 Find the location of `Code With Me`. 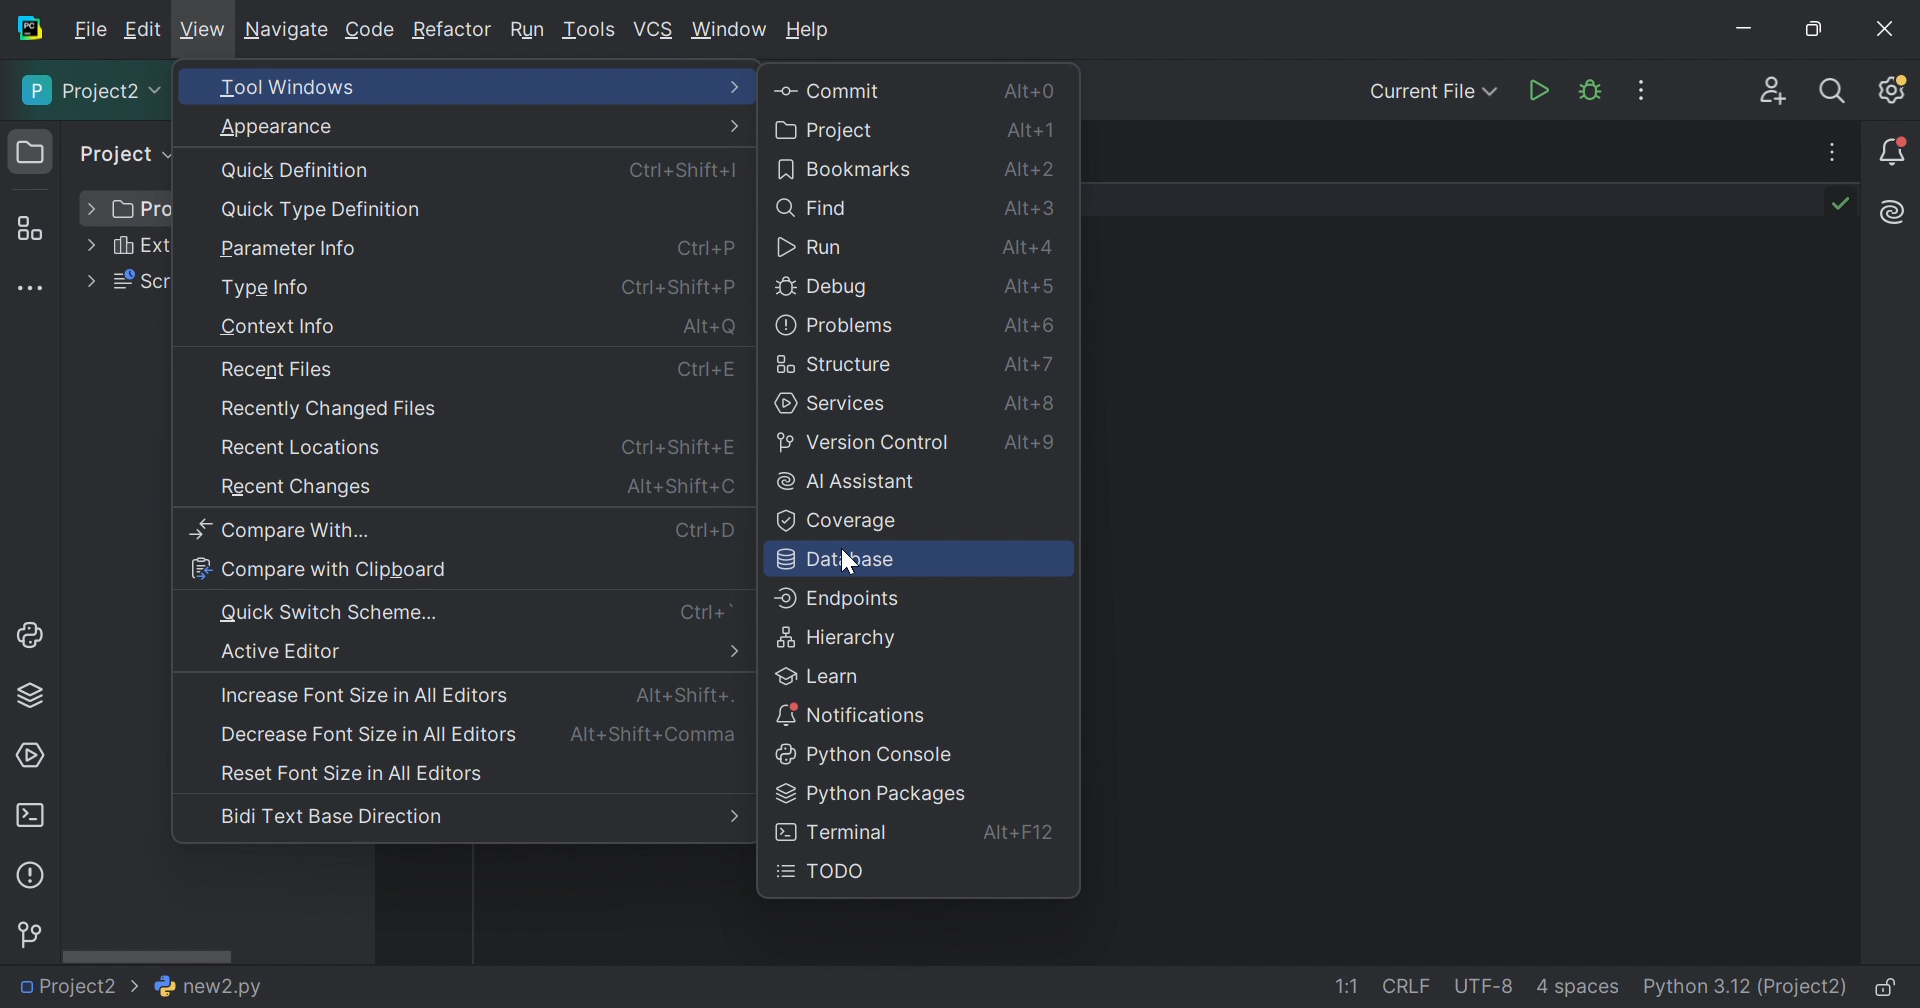

Code With Me is located at coordinates (1773, 90).